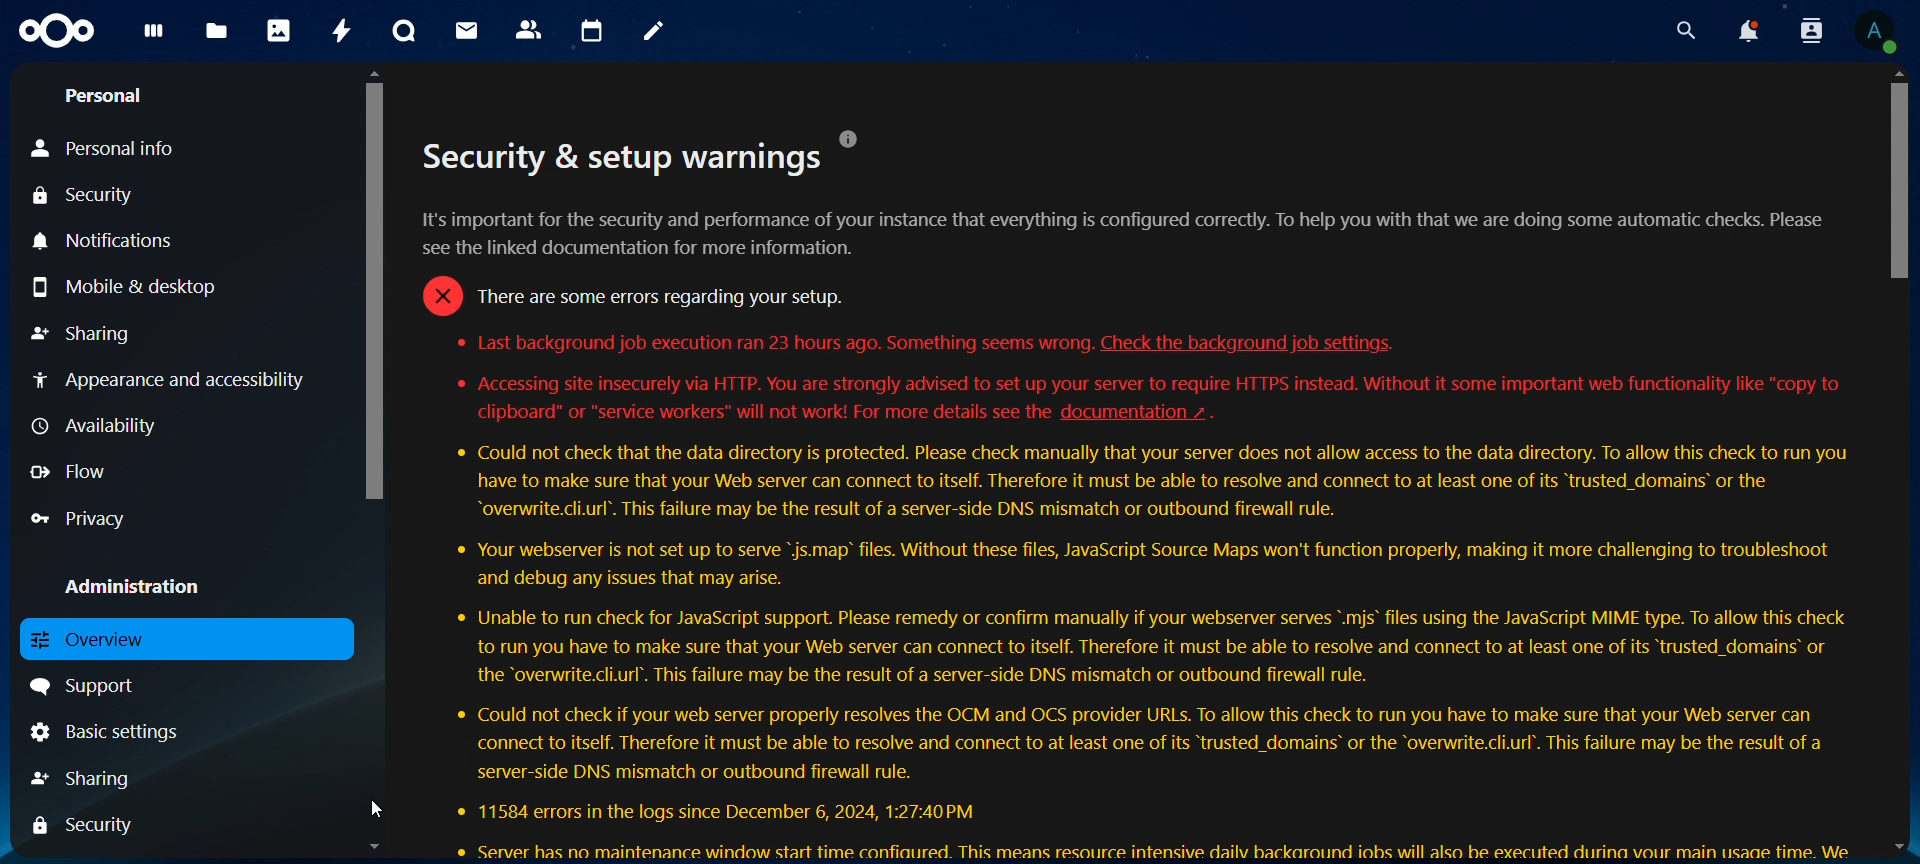  What do you see at coordinates (82, 193) in the screenshot?
I see `security` at bounding box center [82, 193].